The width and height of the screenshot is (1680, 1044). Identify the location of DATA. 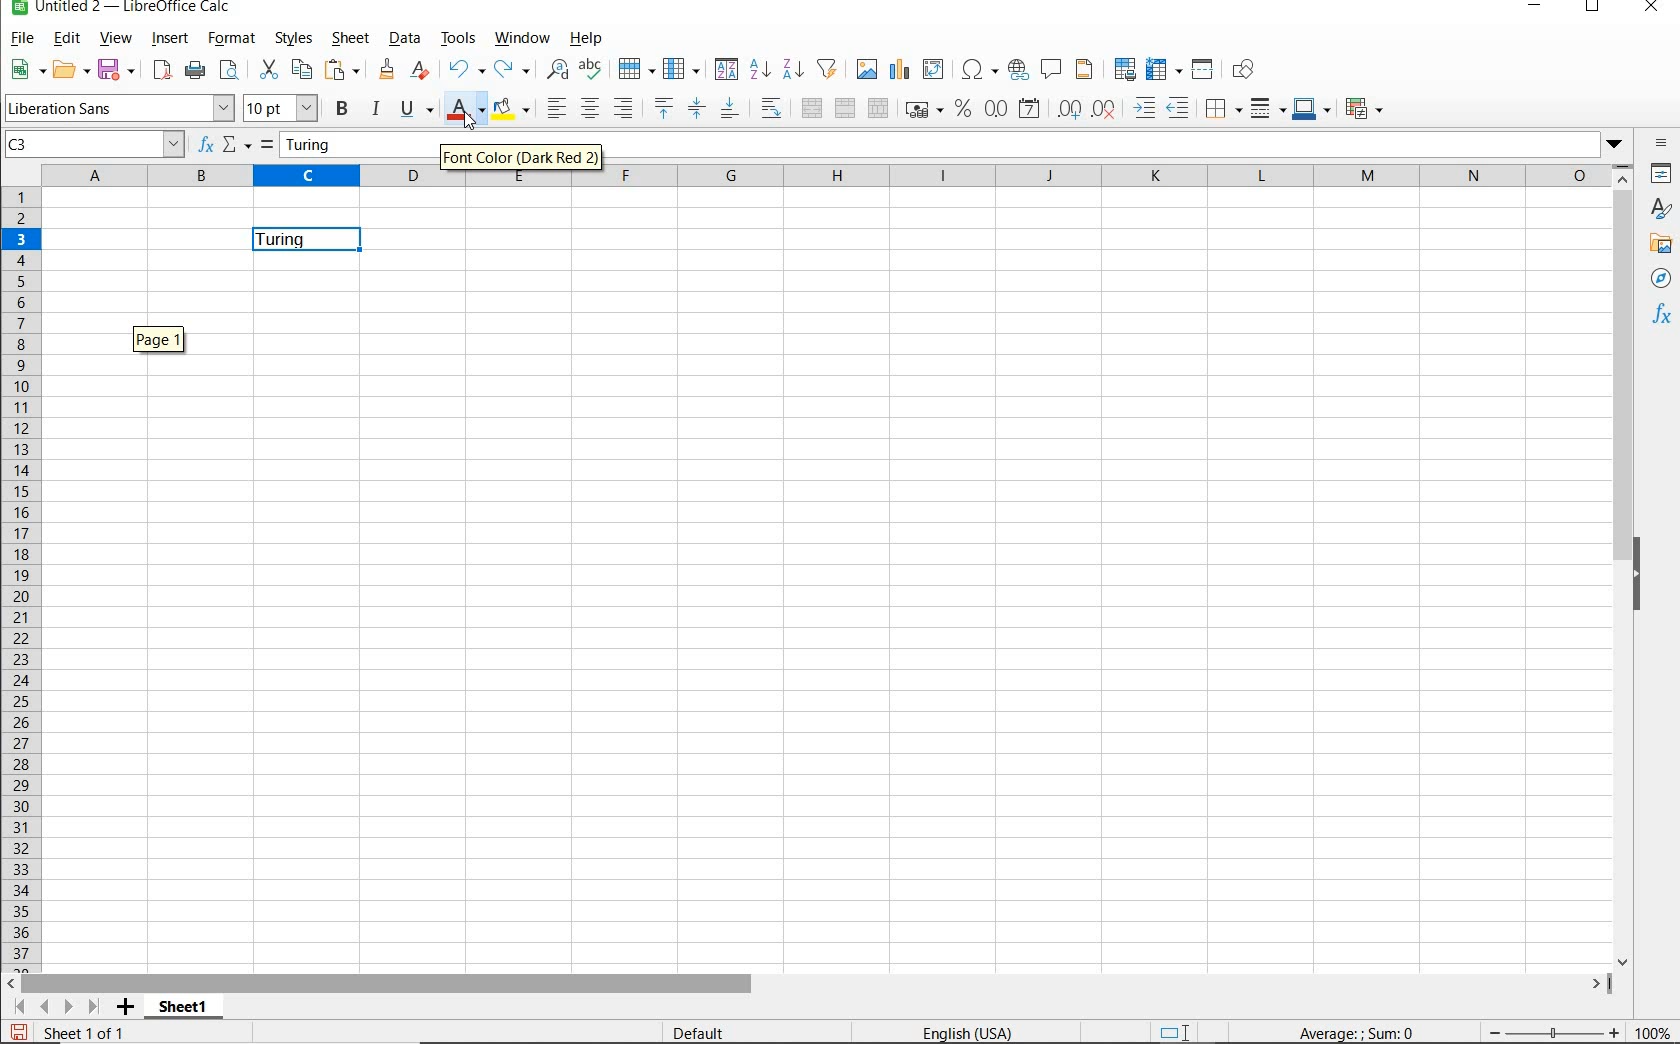
(408, 40).